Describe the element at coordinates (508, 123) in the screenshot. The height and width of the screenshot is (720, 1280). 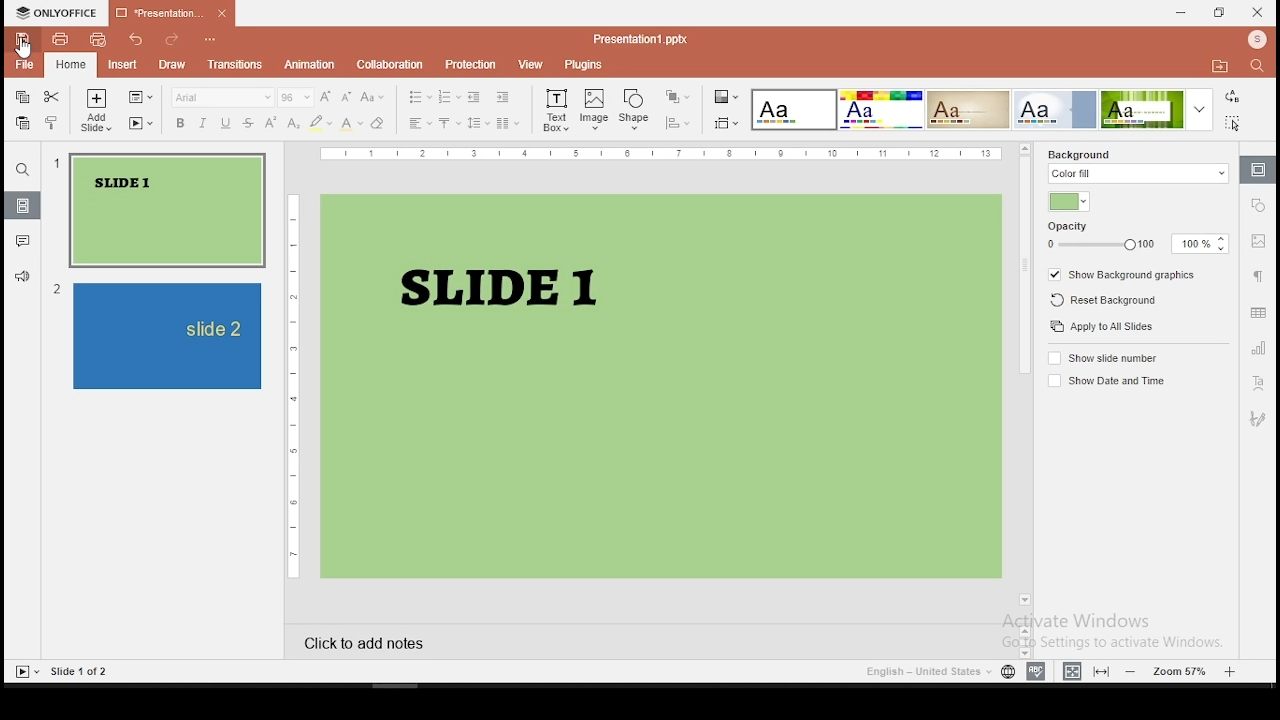
I see `columns` at that location.